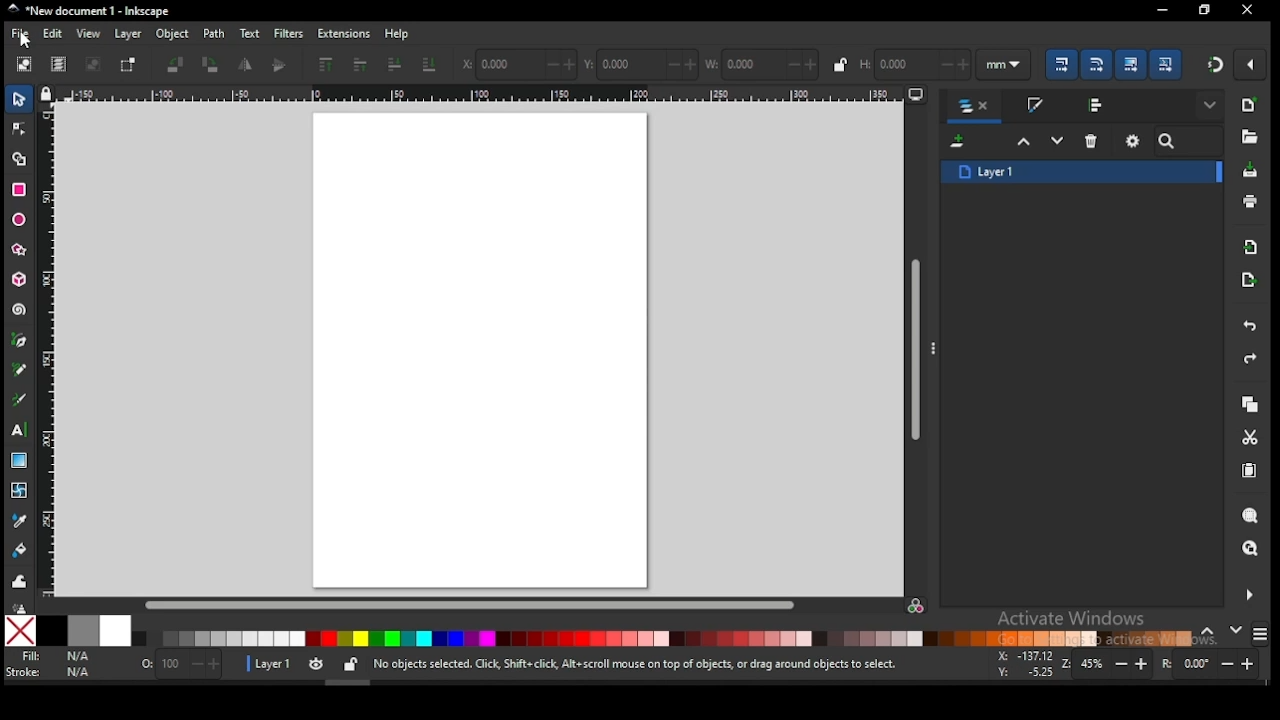 The height and width of the screenshot is (720, 1280). I want to click on zoom drawing, so click(1251, 550).